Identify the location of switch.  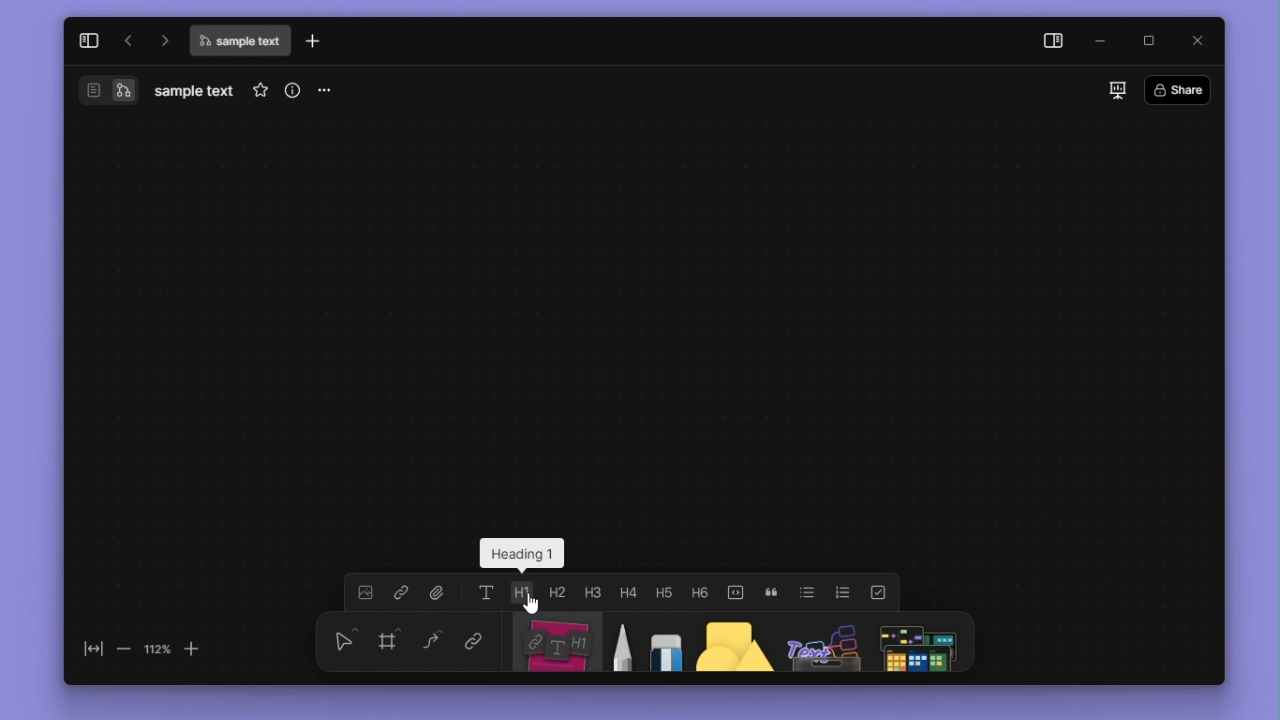
(123, 90).